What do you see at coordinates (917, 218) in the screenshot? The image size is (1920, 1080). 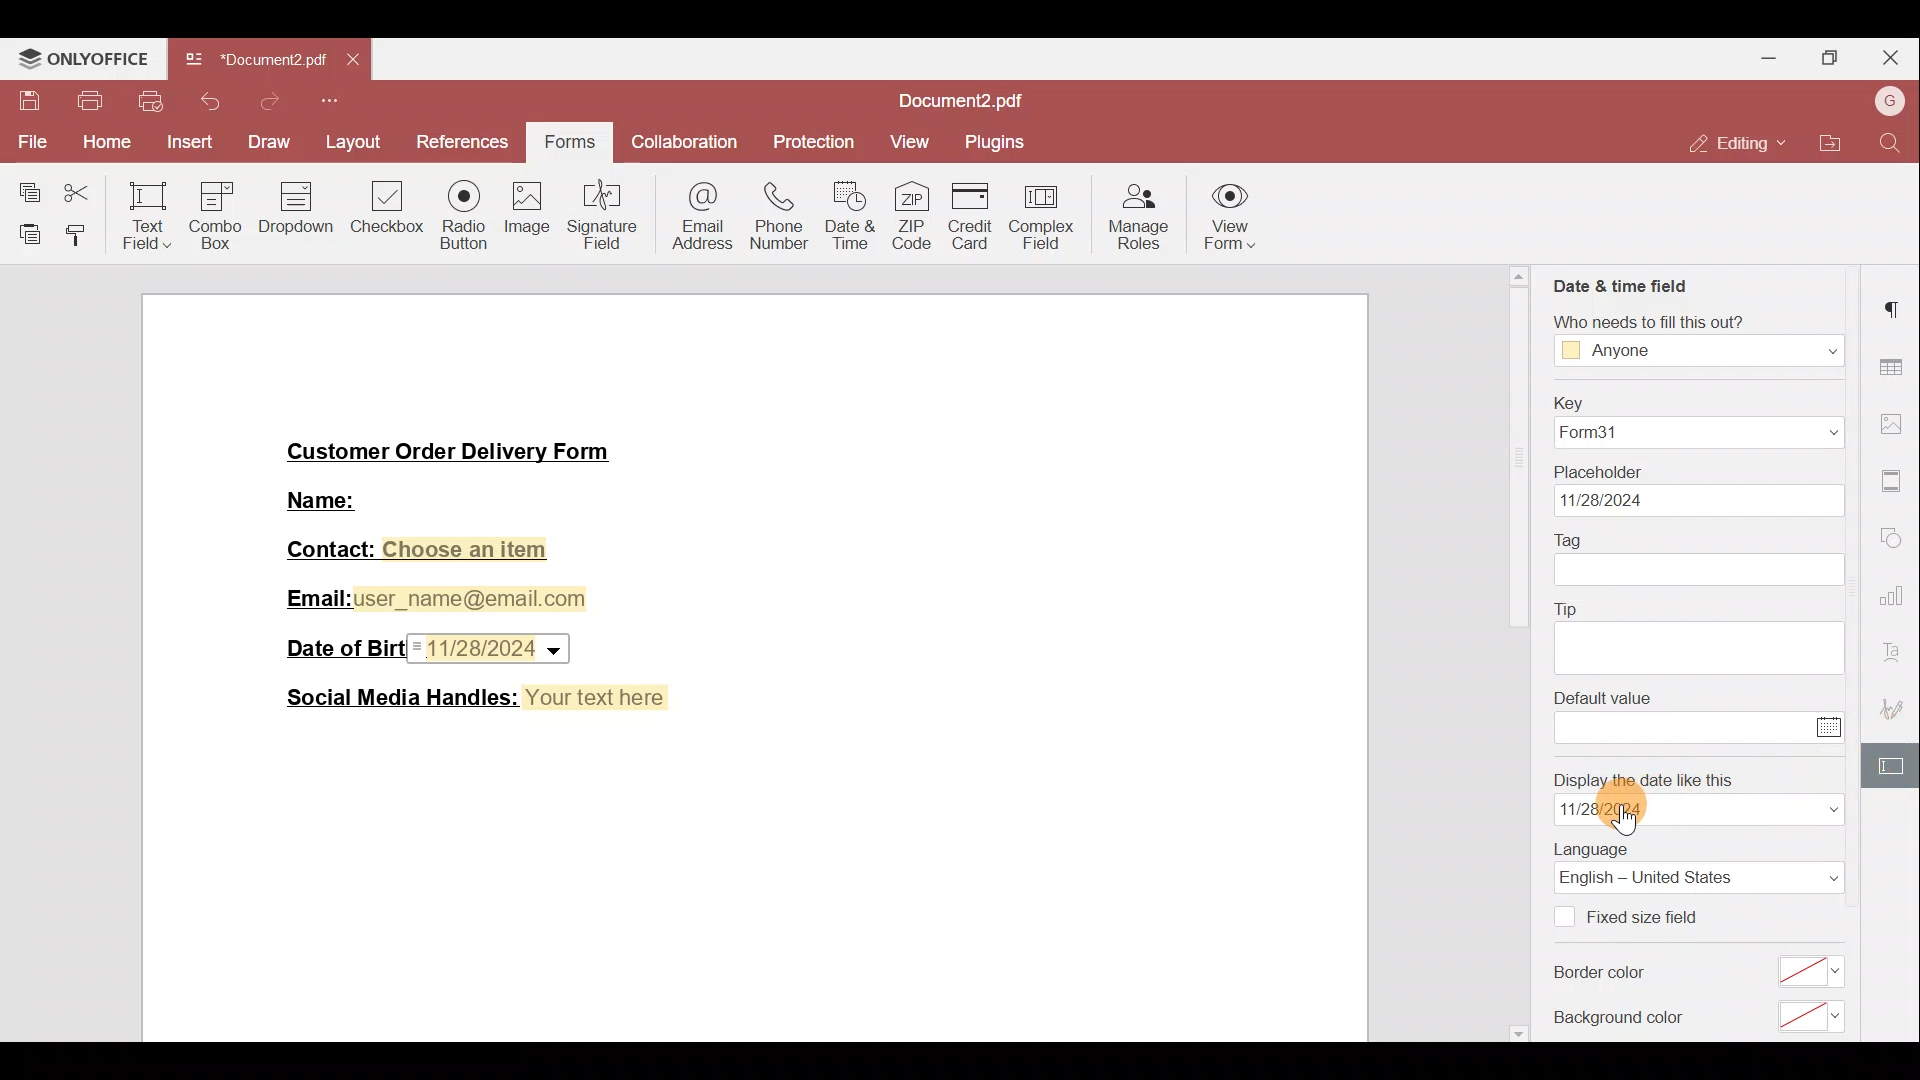 I see `ZIP code` at bounding box center [917, 218].